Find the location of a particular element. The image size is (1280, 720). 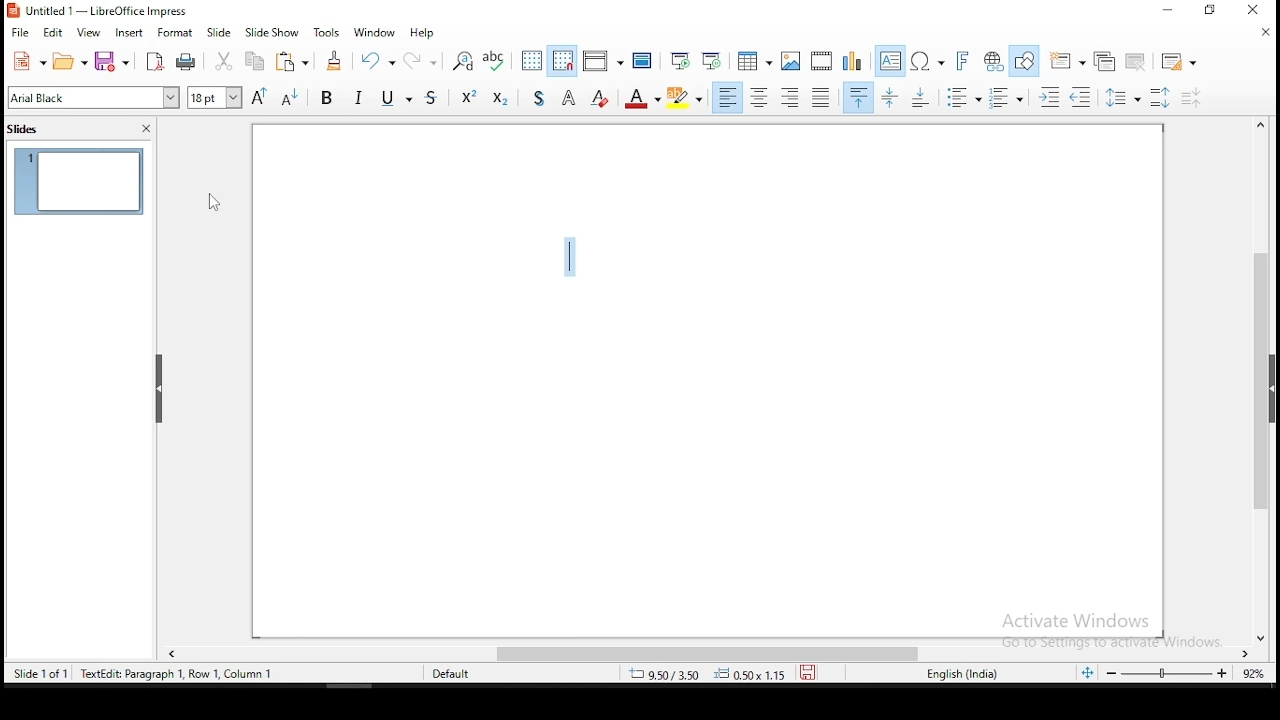

start from first slide is located at coordinates (679, 60).